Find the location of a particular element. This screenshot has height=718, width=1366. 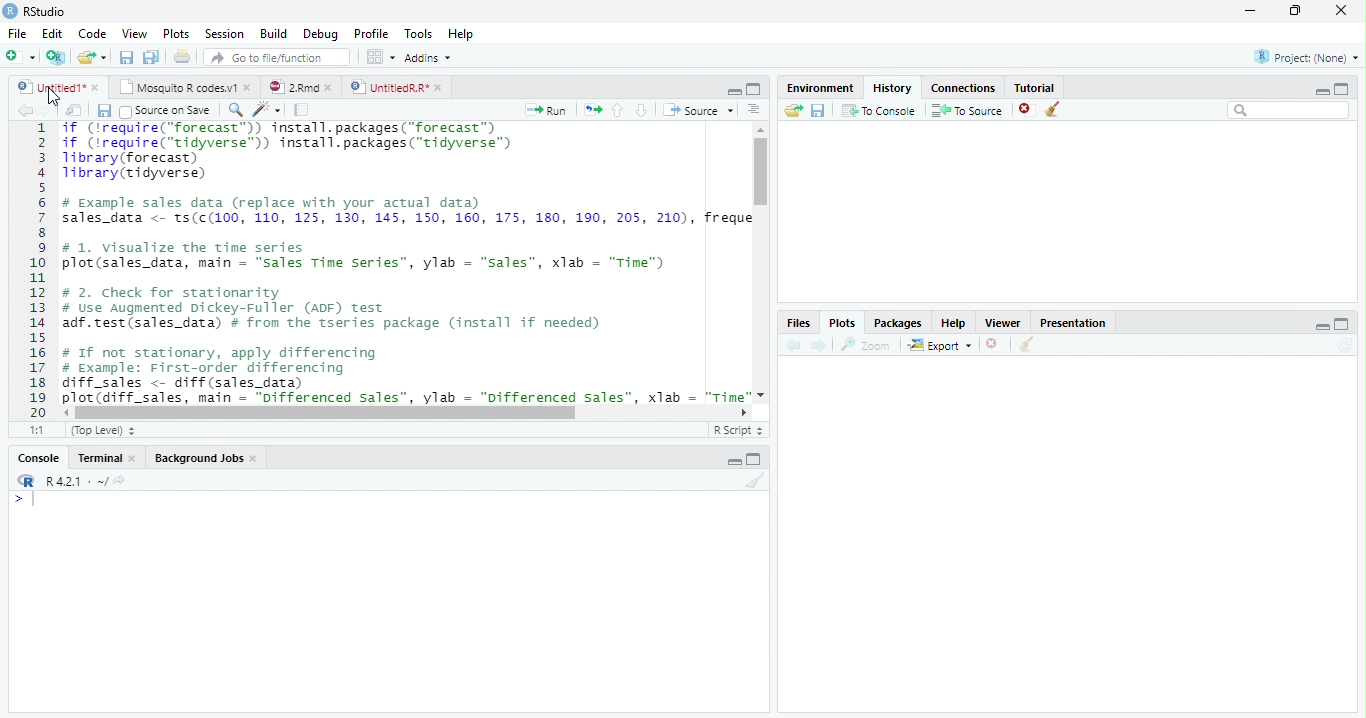

Workplace panes is located at coordinates (379, 56).